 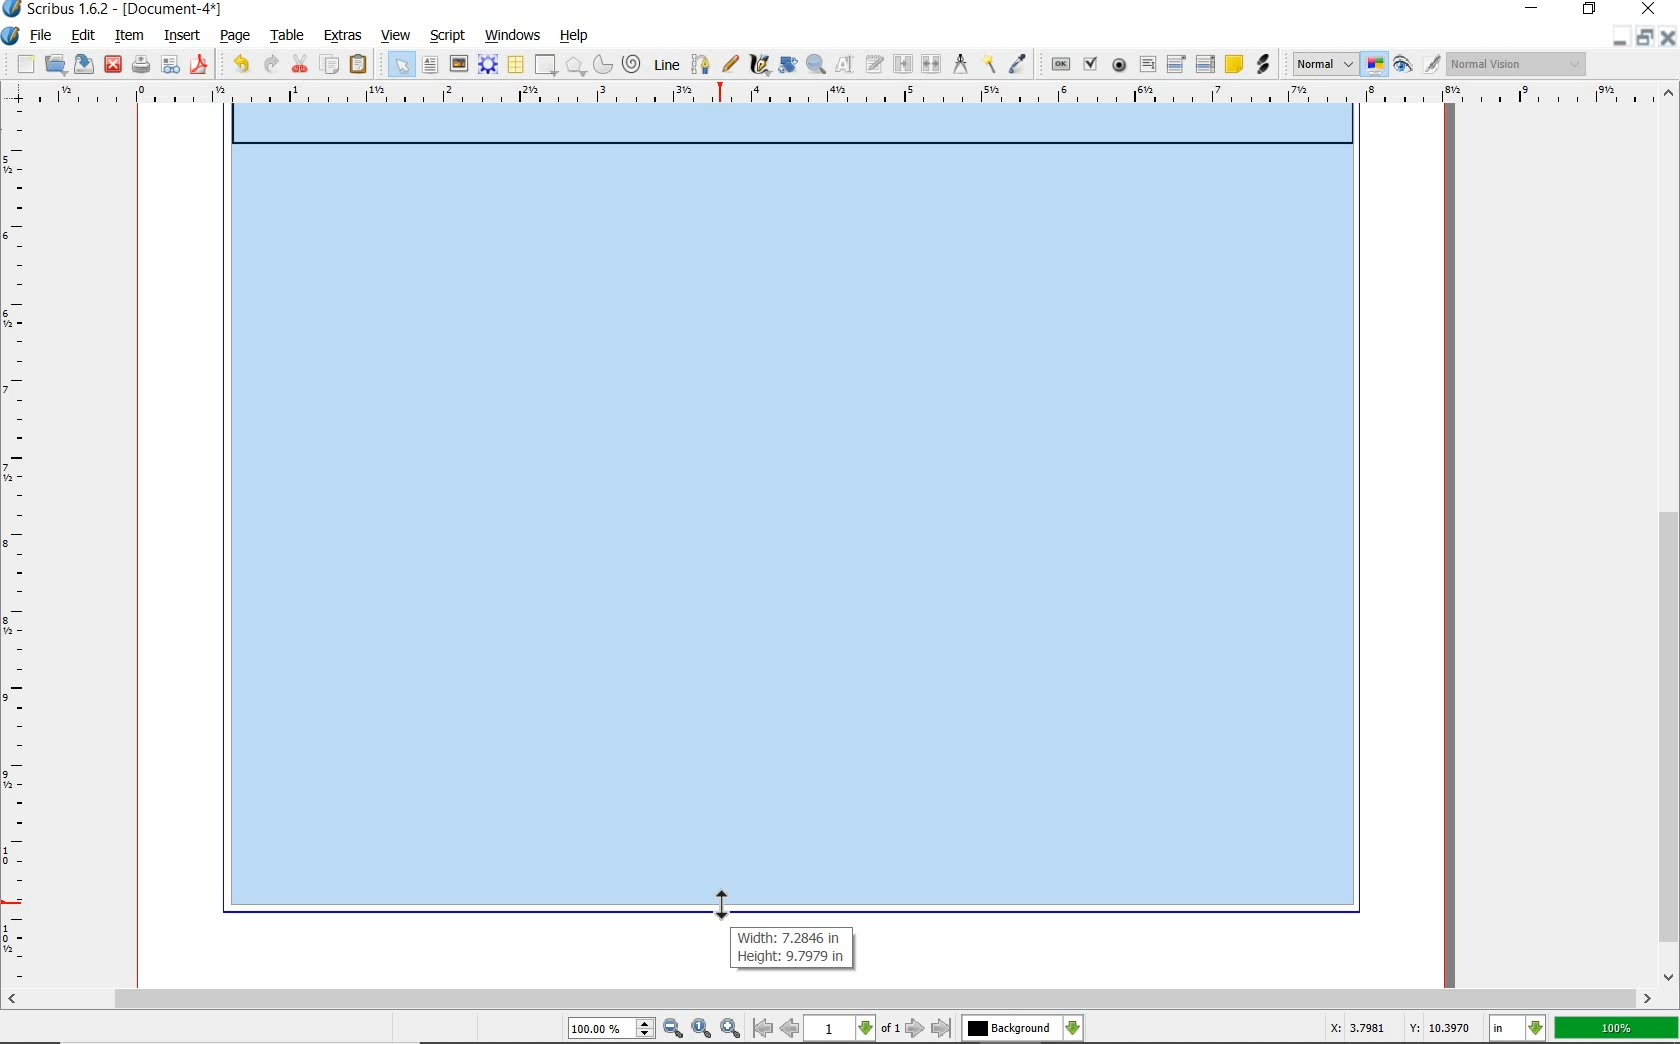 I want to click on new, so click(x=19, y=64).